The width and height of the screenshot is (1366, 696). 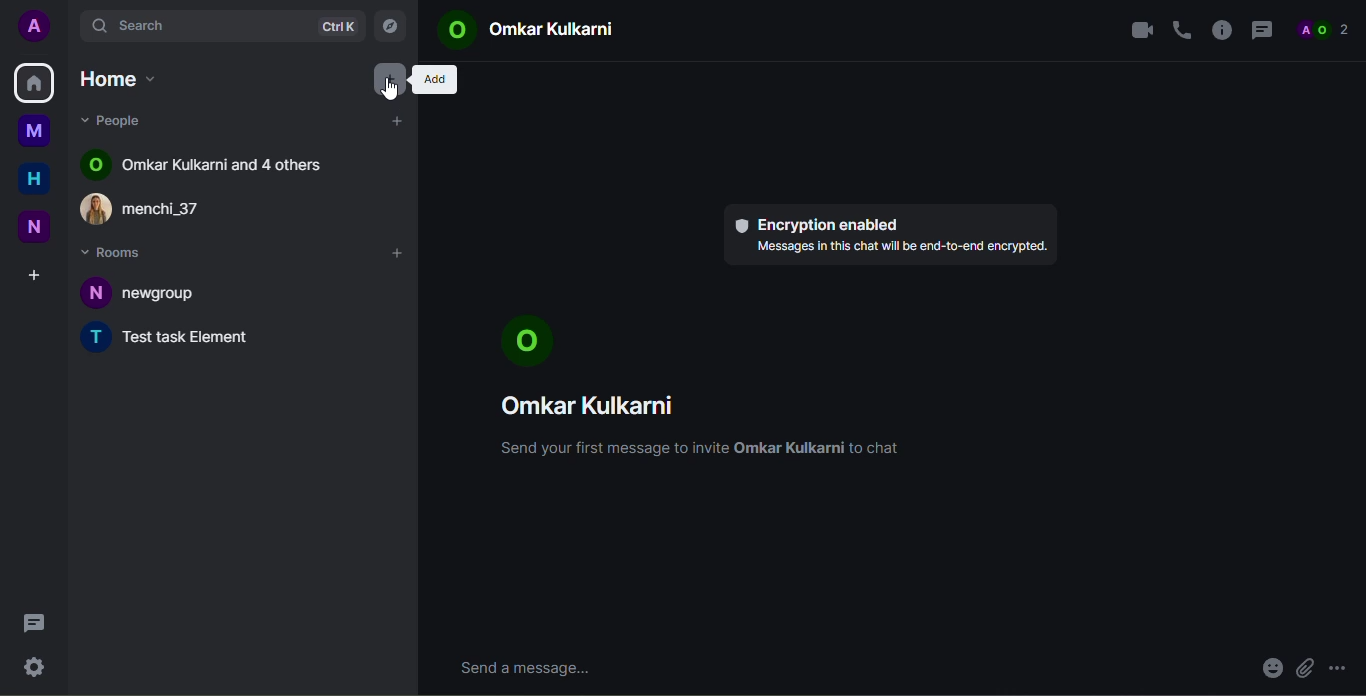 I want to click on voice call, so click(x=1181, y=30).